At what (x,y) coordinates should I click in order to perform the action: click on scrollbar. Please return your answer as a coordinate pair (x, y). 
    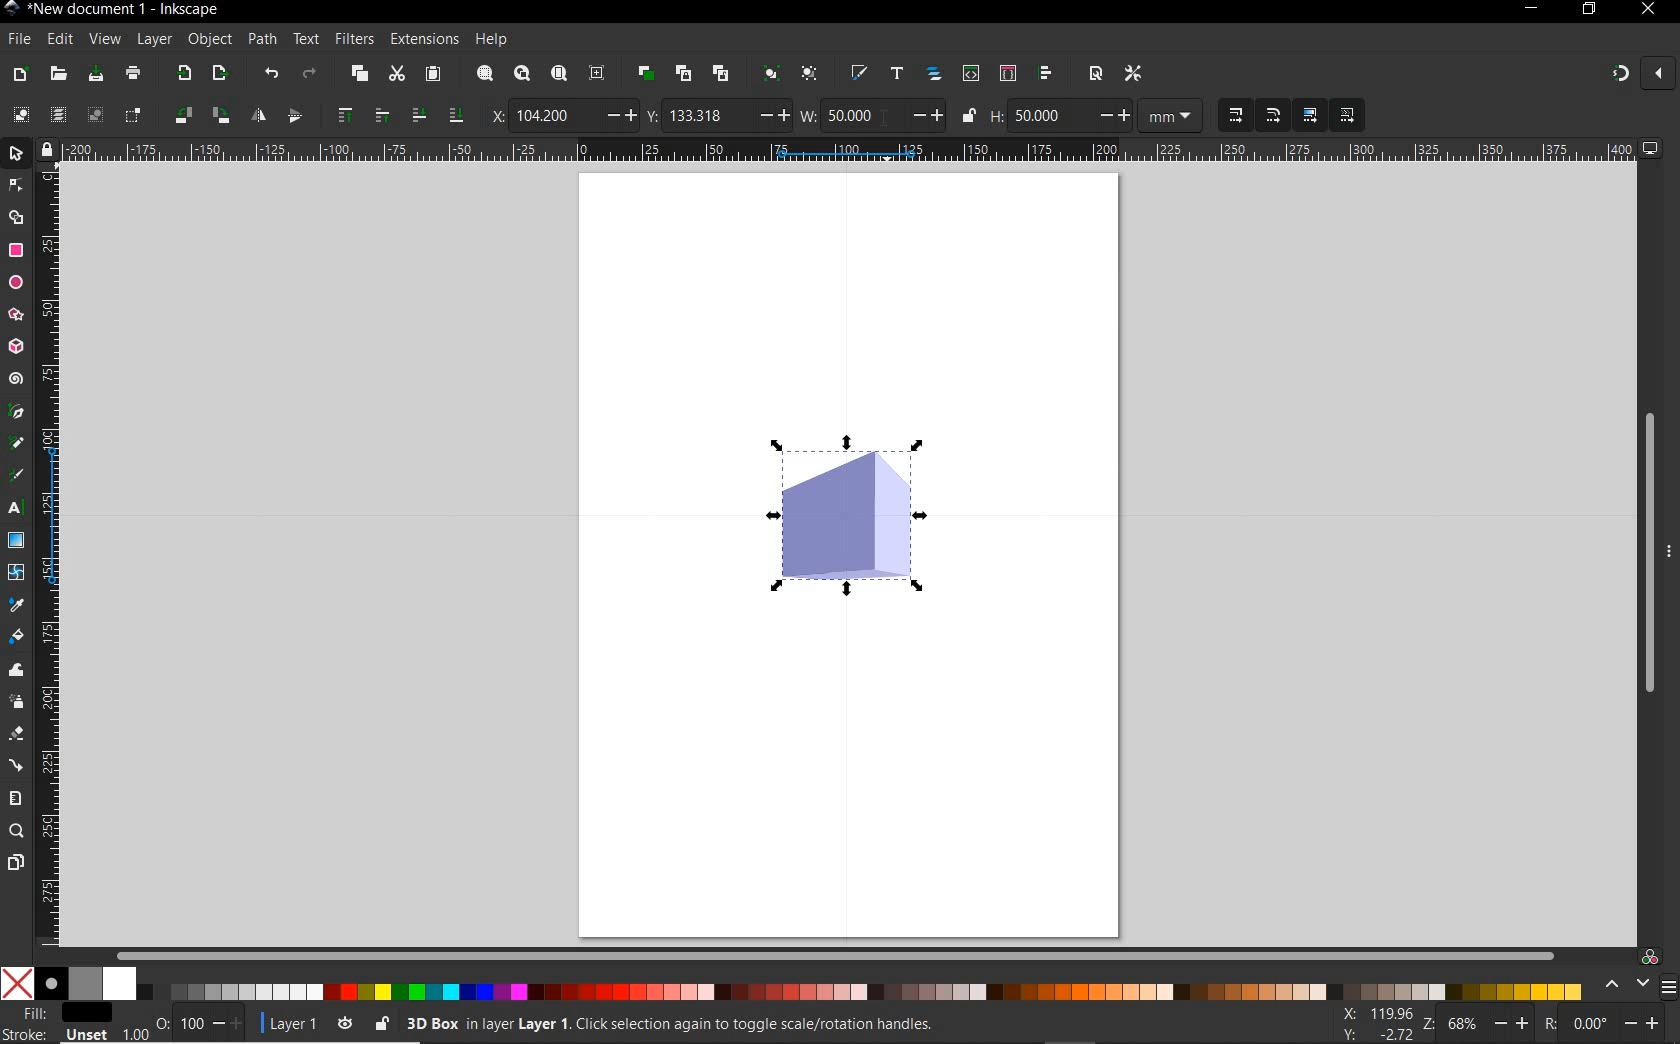
    Looking at the image, I should click on (838, 954).